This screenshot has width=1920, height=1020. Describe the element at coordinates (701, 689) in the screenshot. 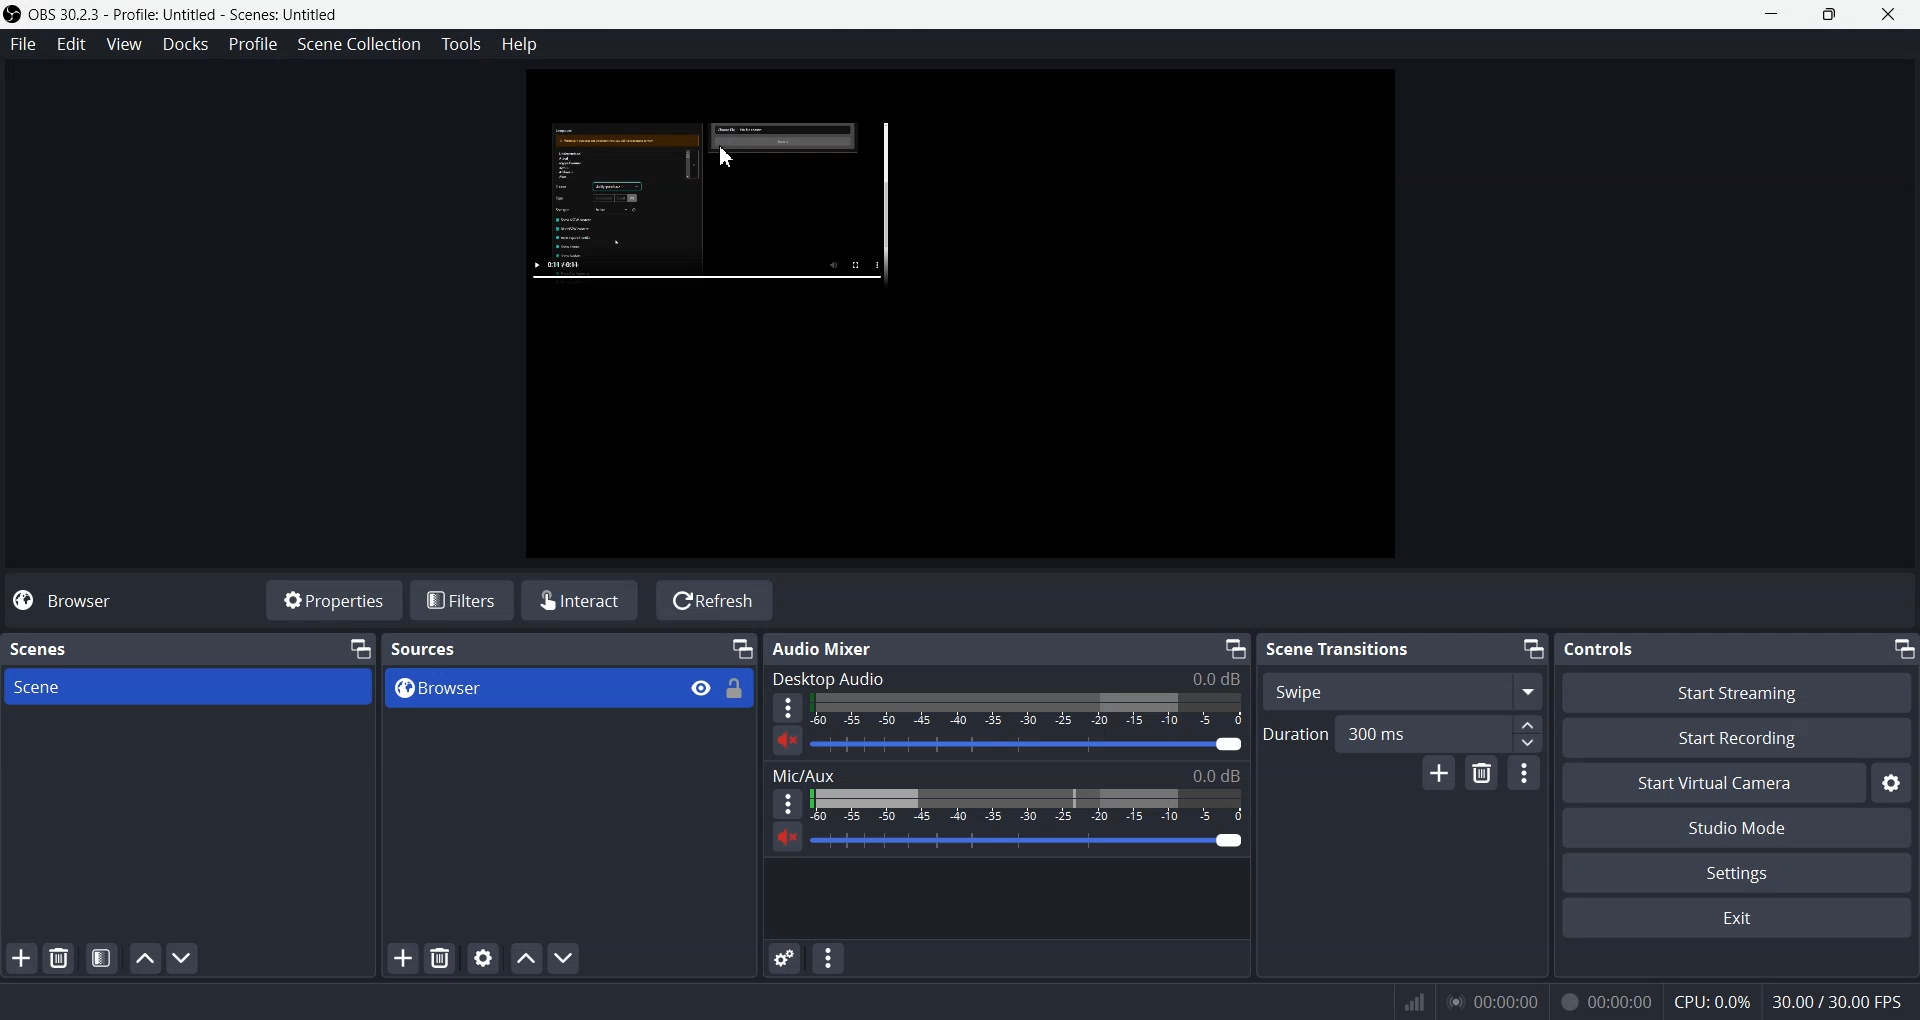

I see `Eye` at that location.